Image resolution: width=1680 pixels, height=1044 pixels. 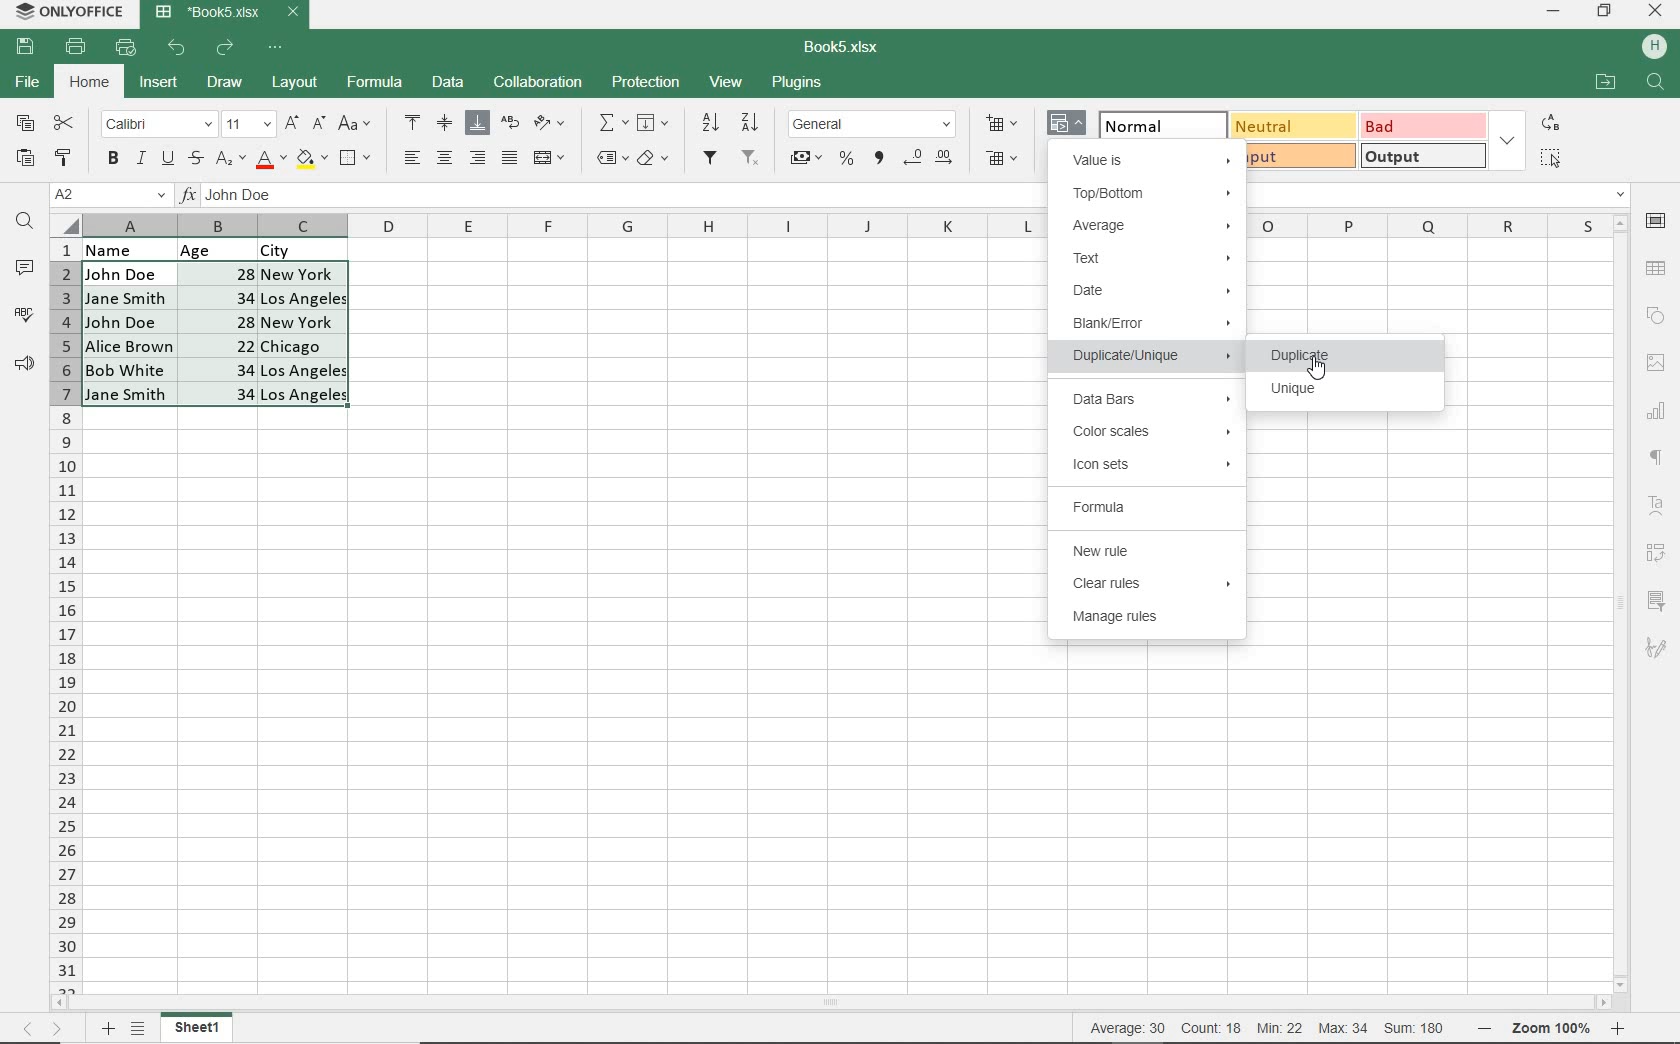 What do you see at coordinates (410, 159) in the screenshot?
I see `ALIGN LEFT` at bounding box center [410, 159].